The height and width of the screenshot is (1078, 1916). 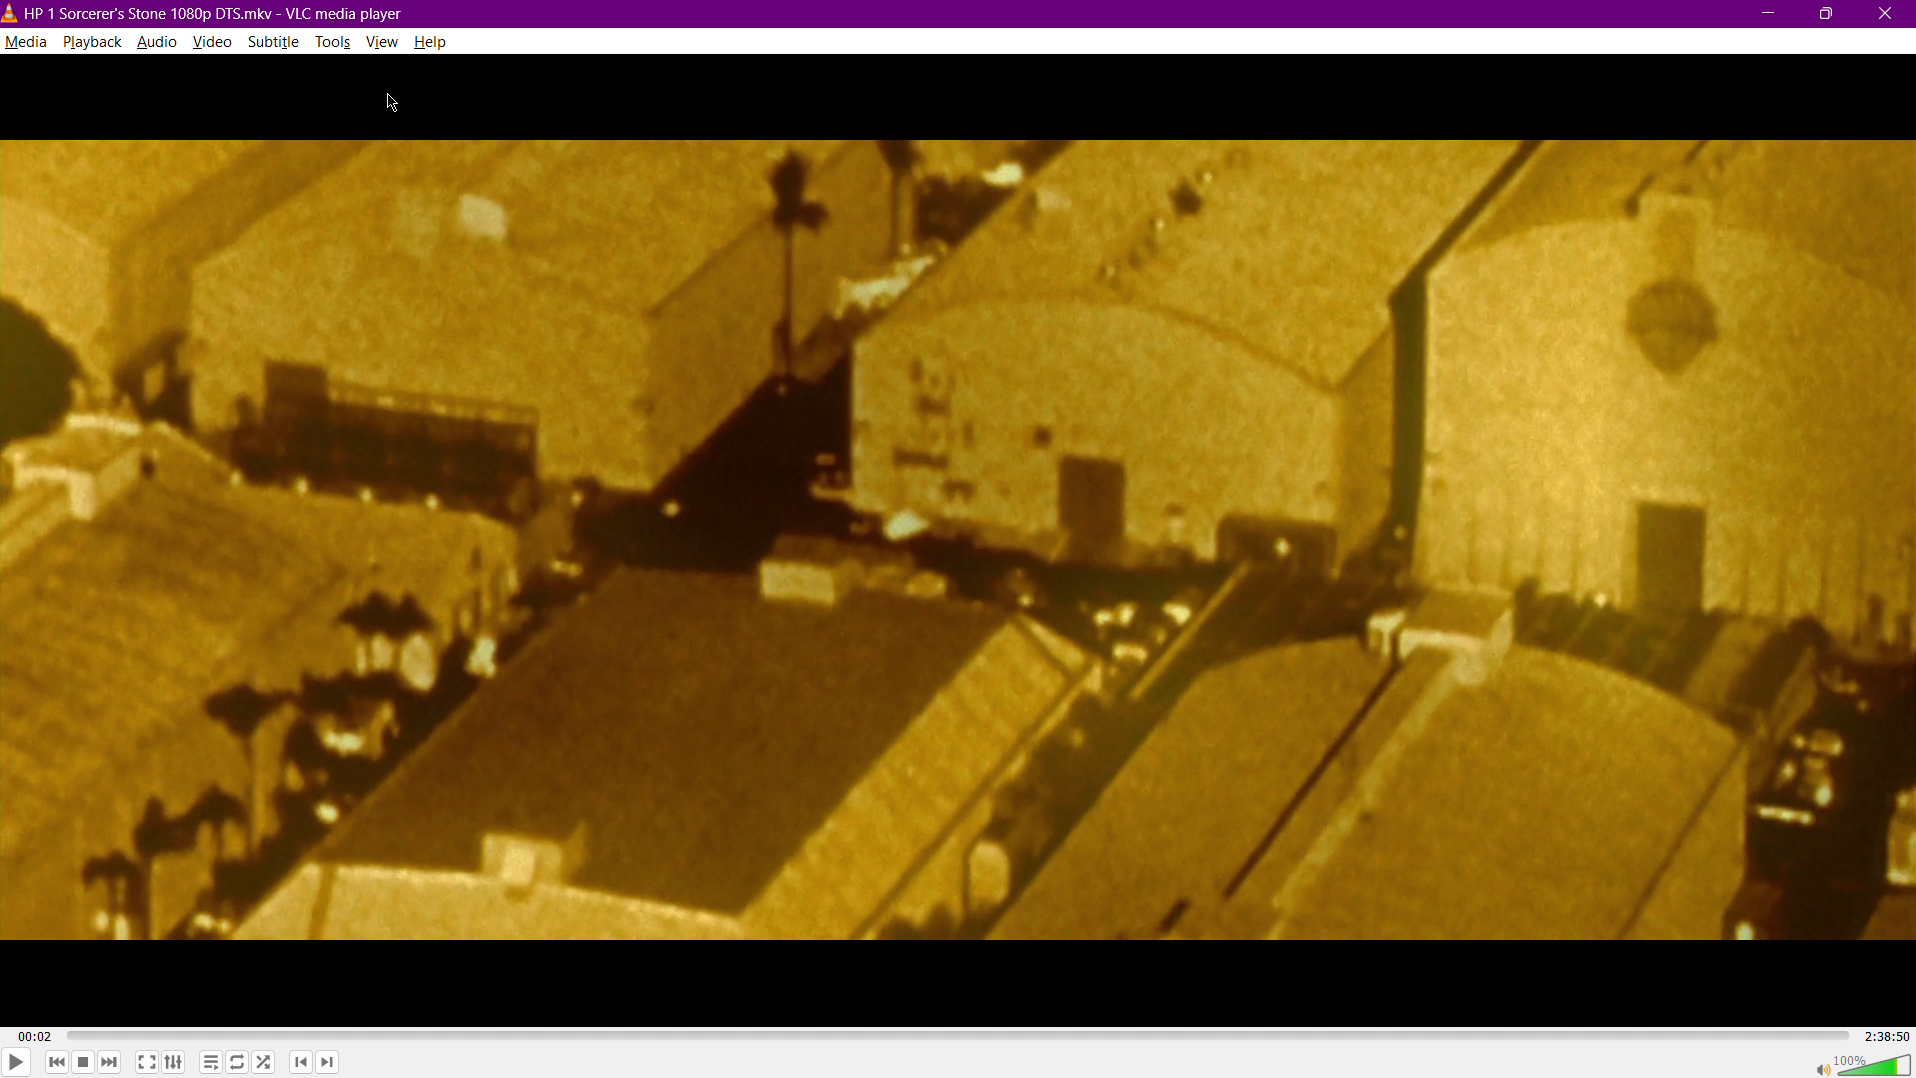 What do you see at coordinates (1884, 1035) in the screenshot?
I see `2:38:50` at bounding box center [1884, 1035].